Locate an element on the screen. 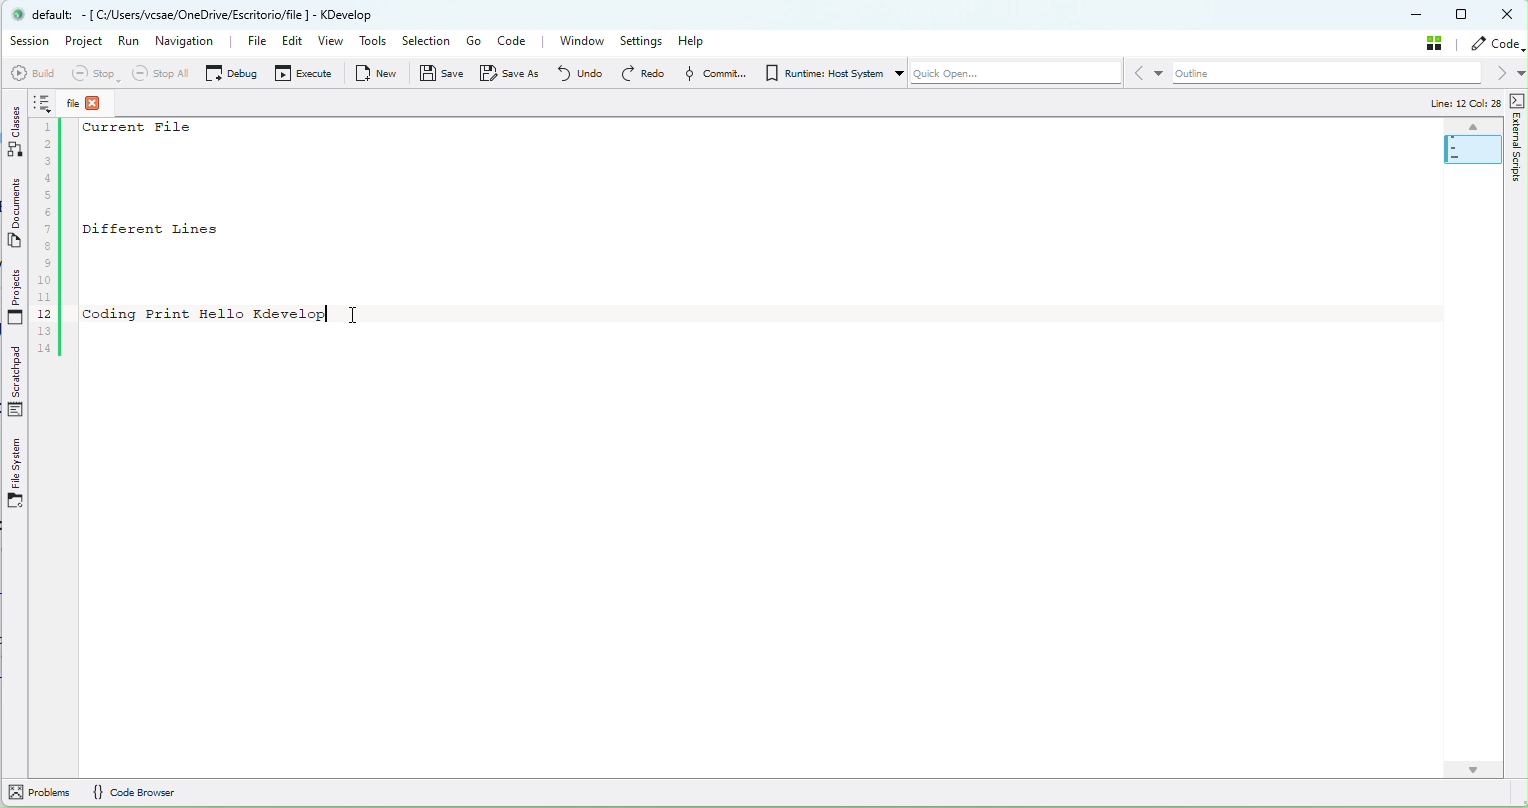 Image resolution: width=1528 pixels, height=808 pixels. default: - [ C:/Users/vcsae/OneDrive/Escritorio/file] - KDevelop (Application details) is located at coordinates (209, 14).